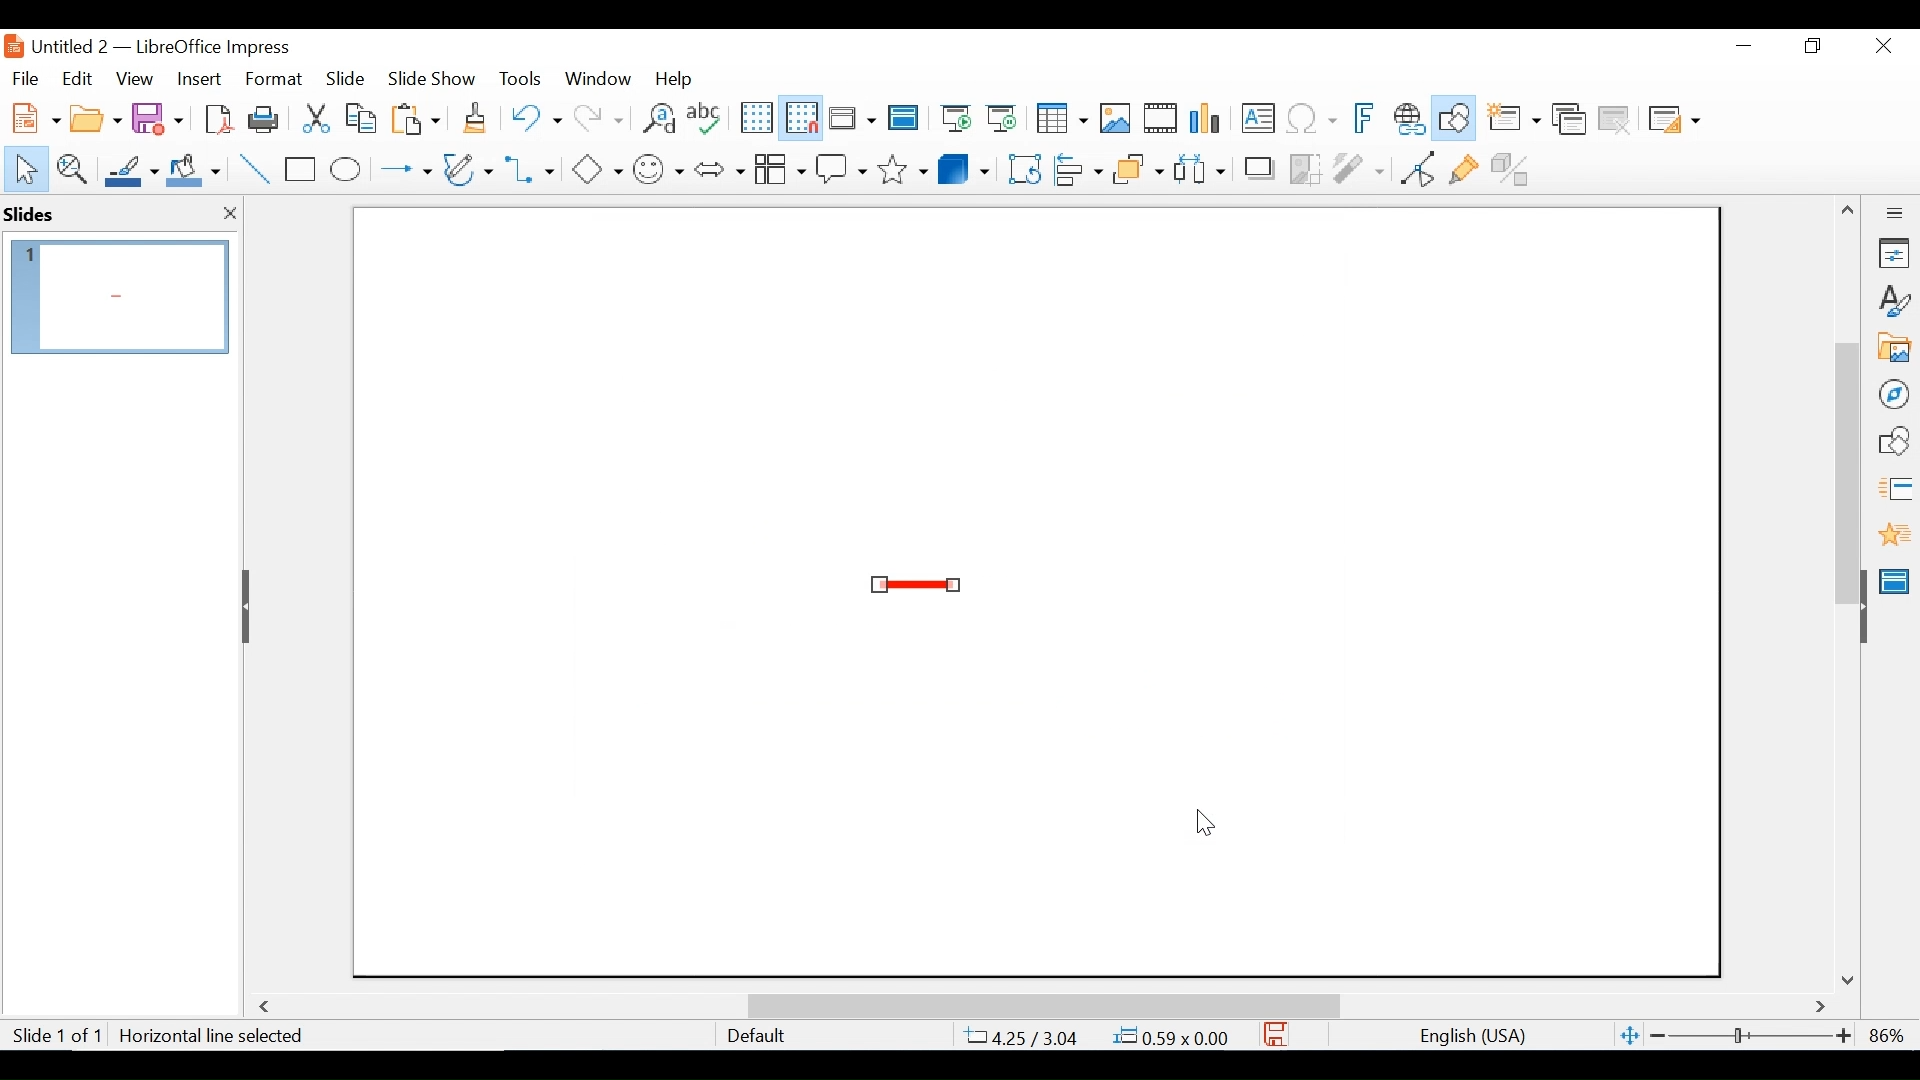 This screenshot has width=1920, height=1080. What do you see at coordinates (1208, 120) in the screenshot?
I see `Insert Chart` at bounding box center [1208, 120].